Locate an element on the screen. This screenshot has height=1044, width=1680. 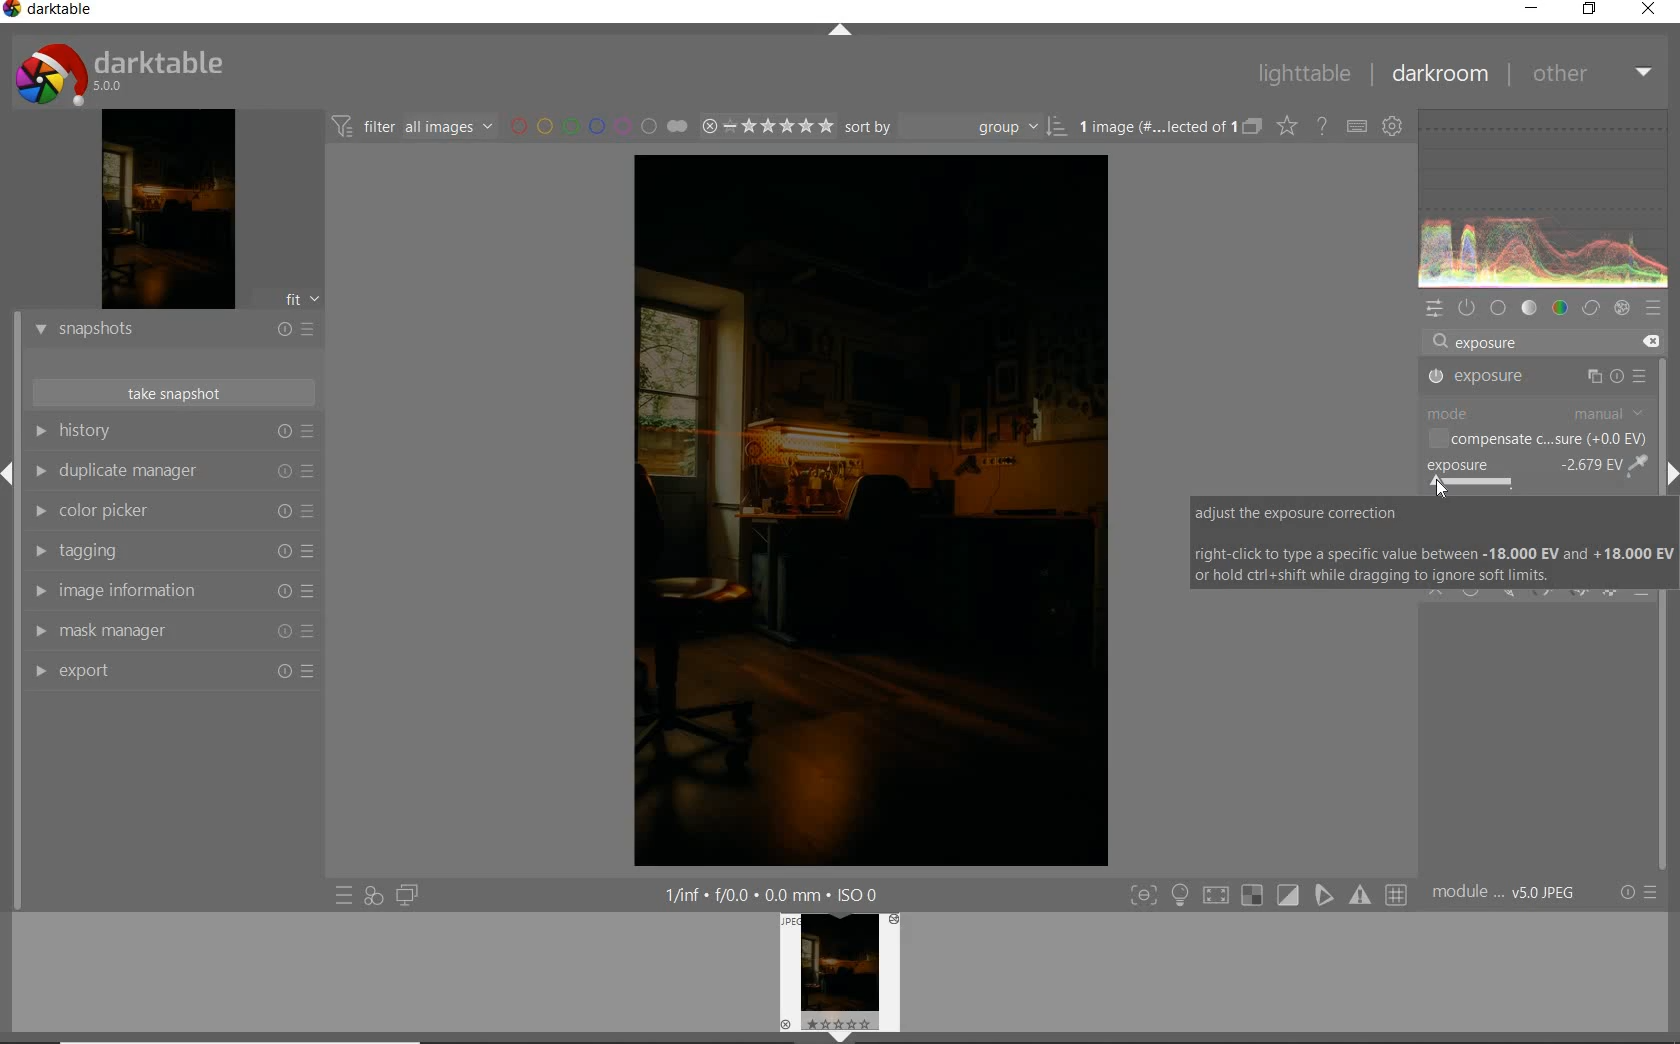
image information is located at coordinates (171, 591).